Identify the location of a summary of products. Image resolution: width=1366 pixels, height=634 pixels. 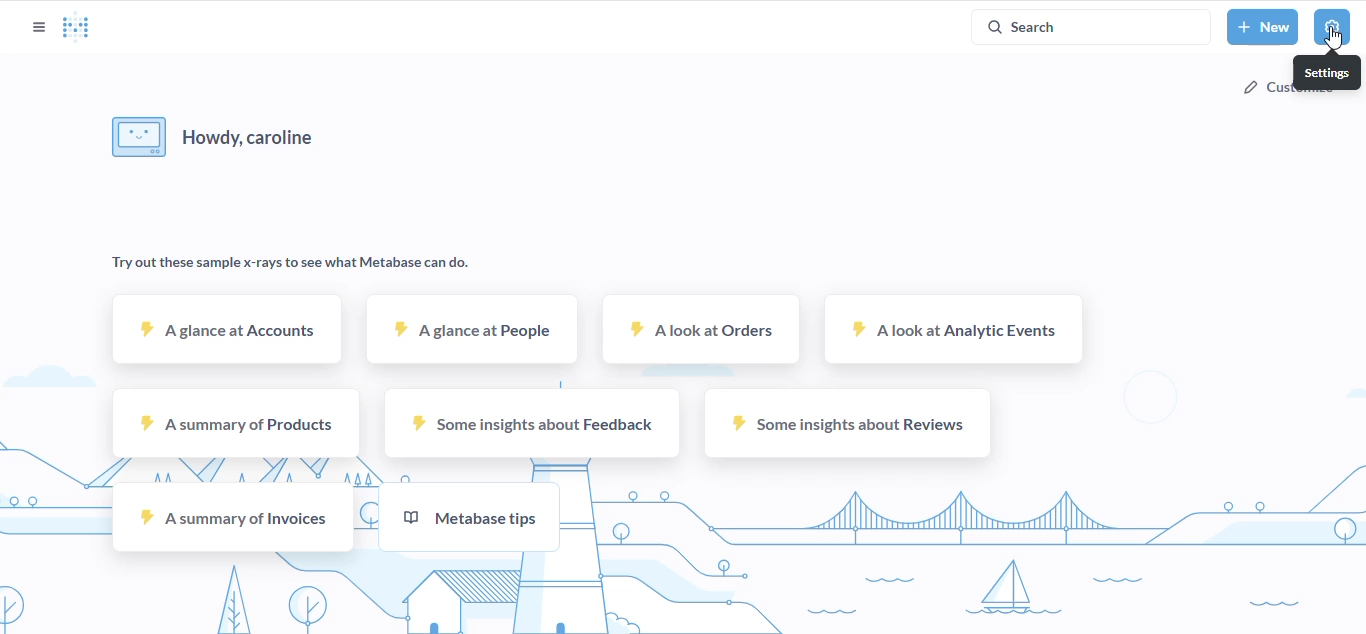
(236, 423).